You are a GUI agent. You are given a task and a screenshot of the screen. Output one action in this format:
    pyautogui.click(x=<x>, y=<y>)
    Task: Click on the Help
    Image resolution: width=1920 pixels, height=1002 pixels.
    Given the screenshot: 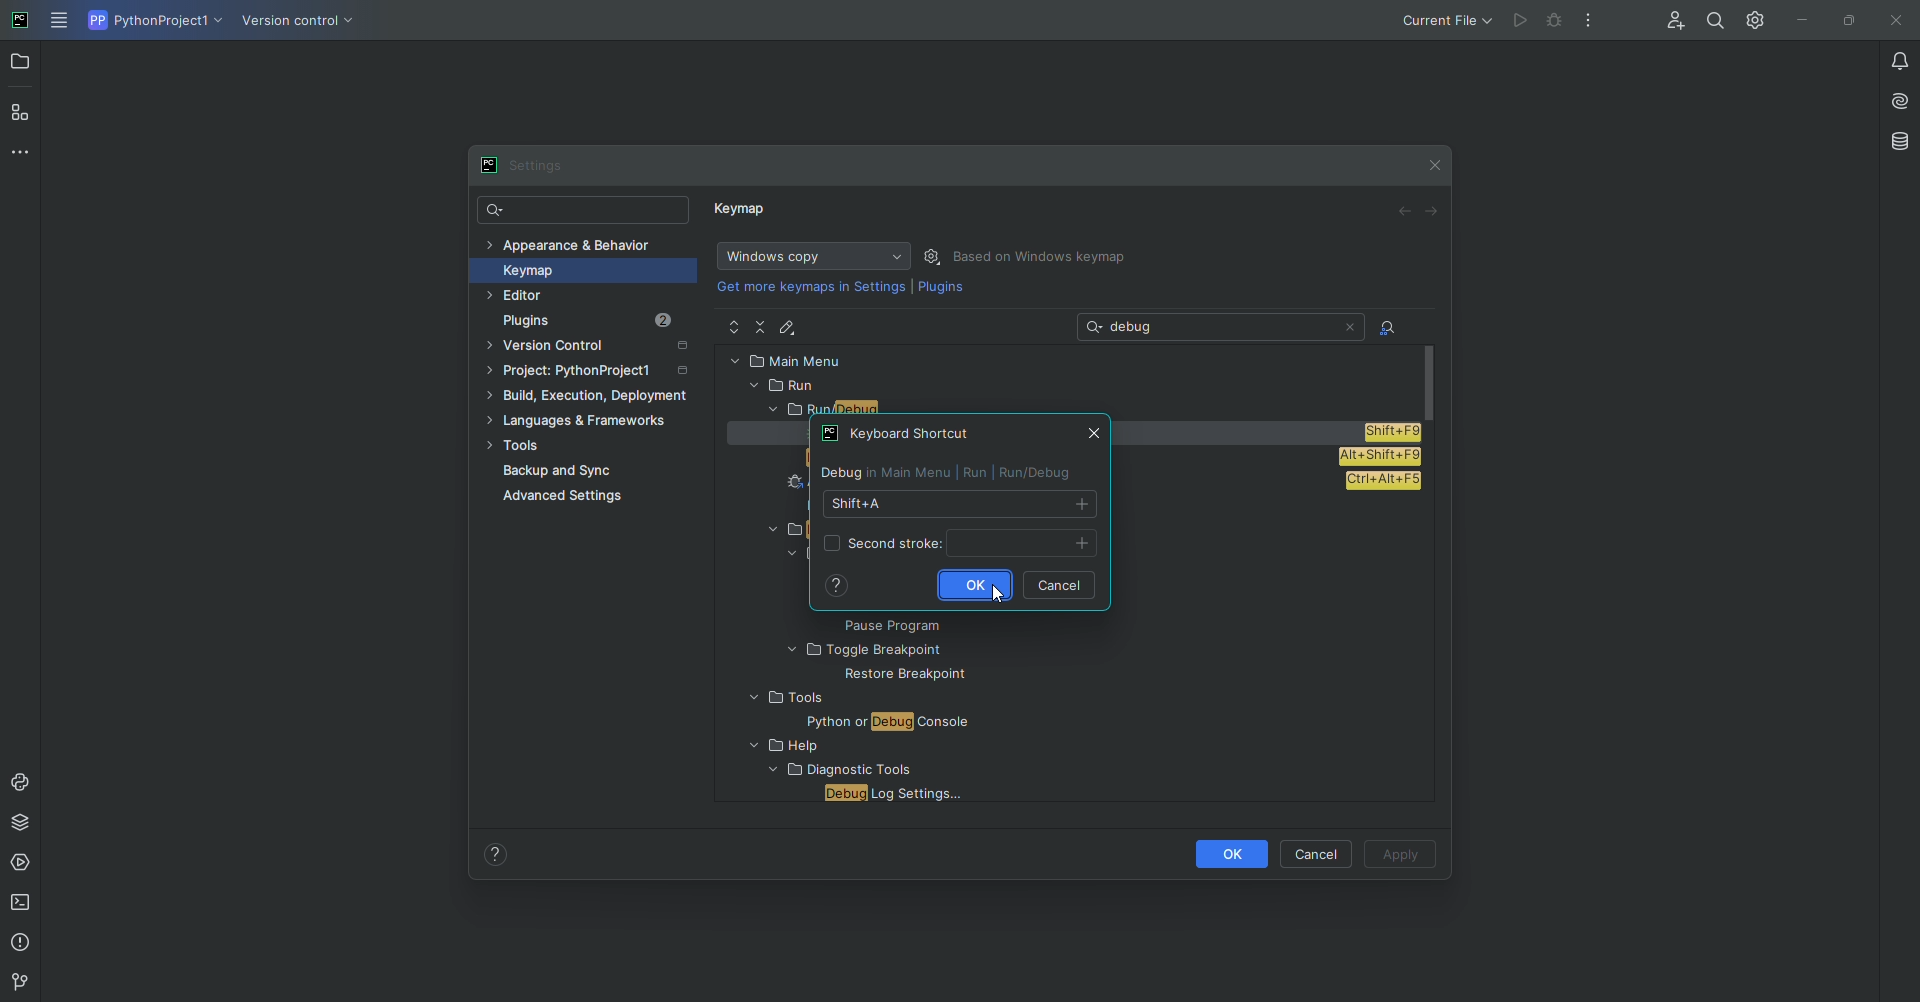 What is the action you would take?
    pyautogui.click(x=496, y=853)
    